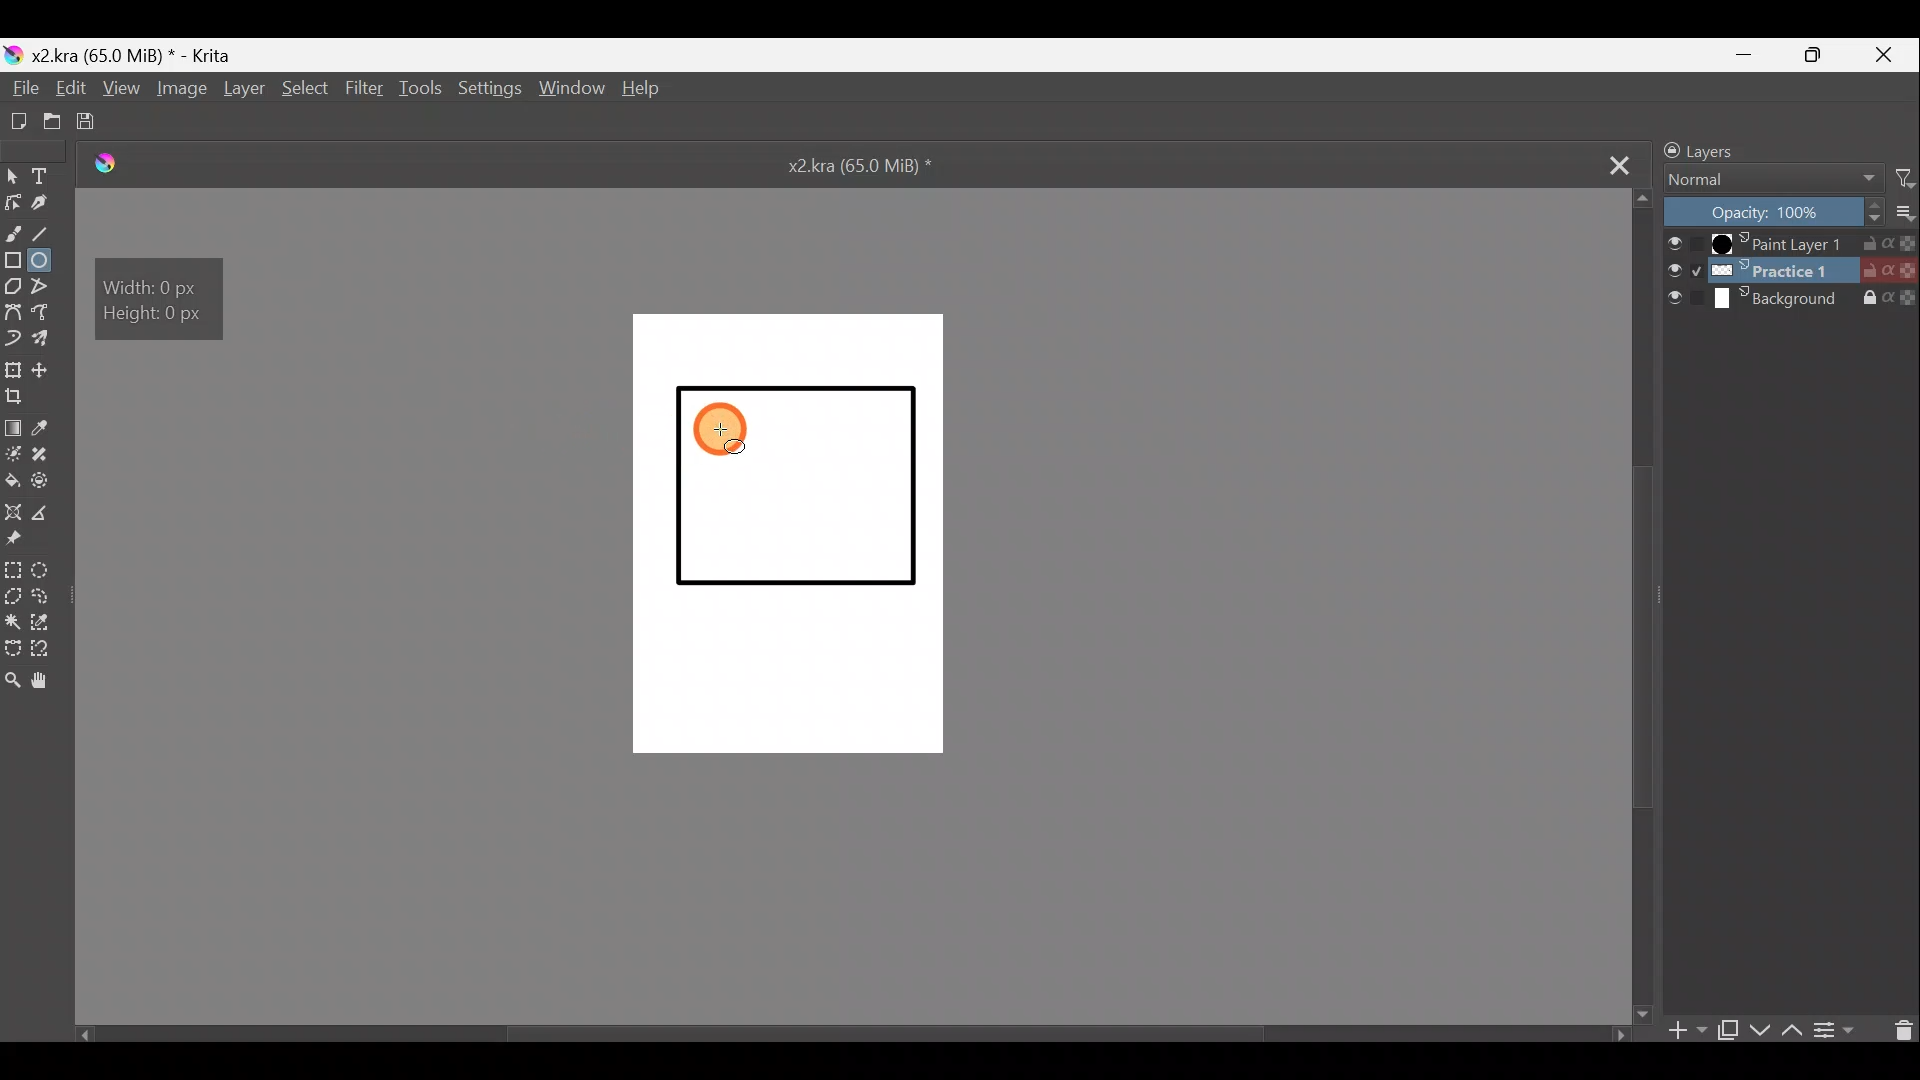  What do you see at coordinates (1896, 179) in the screenshot?
I see `Filter` at bounding box center [1896, 179].